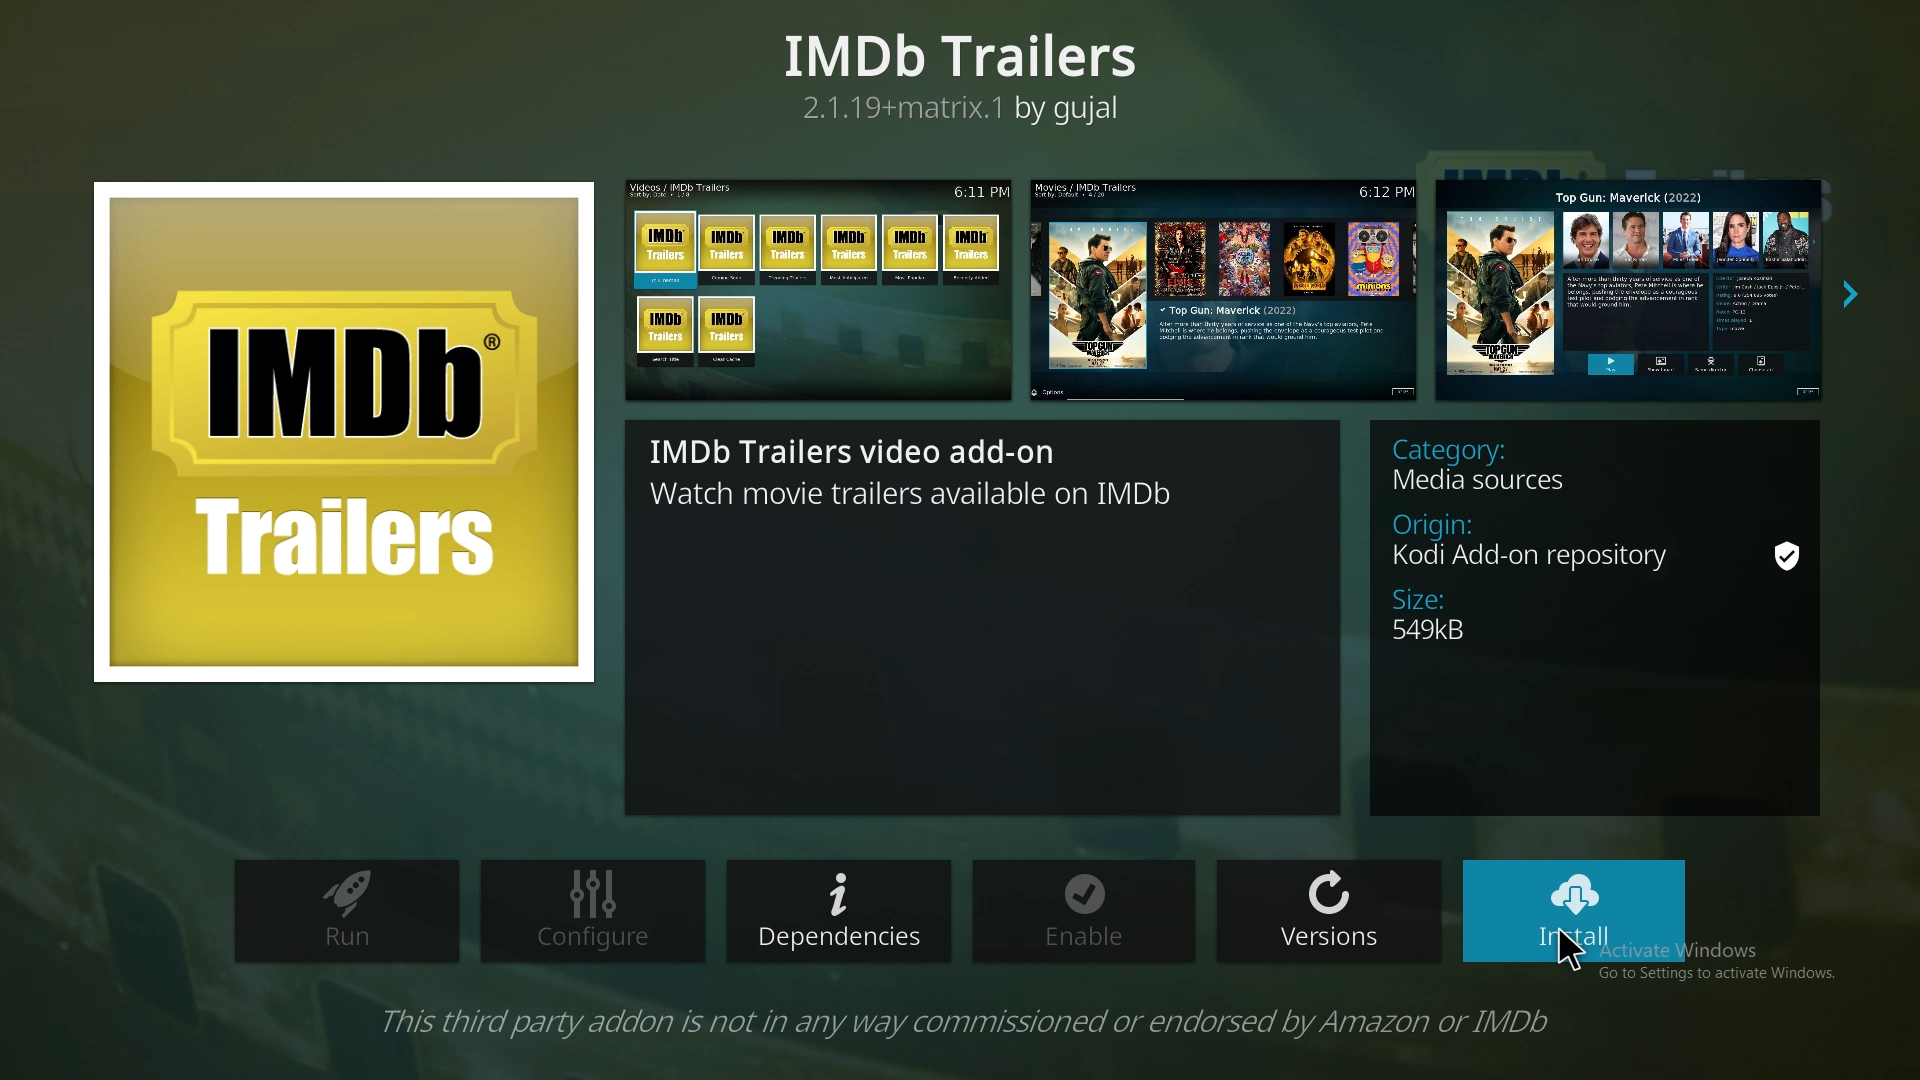  What do you see at coordinates (1548, 539) in the screenshot?
I see `origin` at bounding box center [1548, 539].